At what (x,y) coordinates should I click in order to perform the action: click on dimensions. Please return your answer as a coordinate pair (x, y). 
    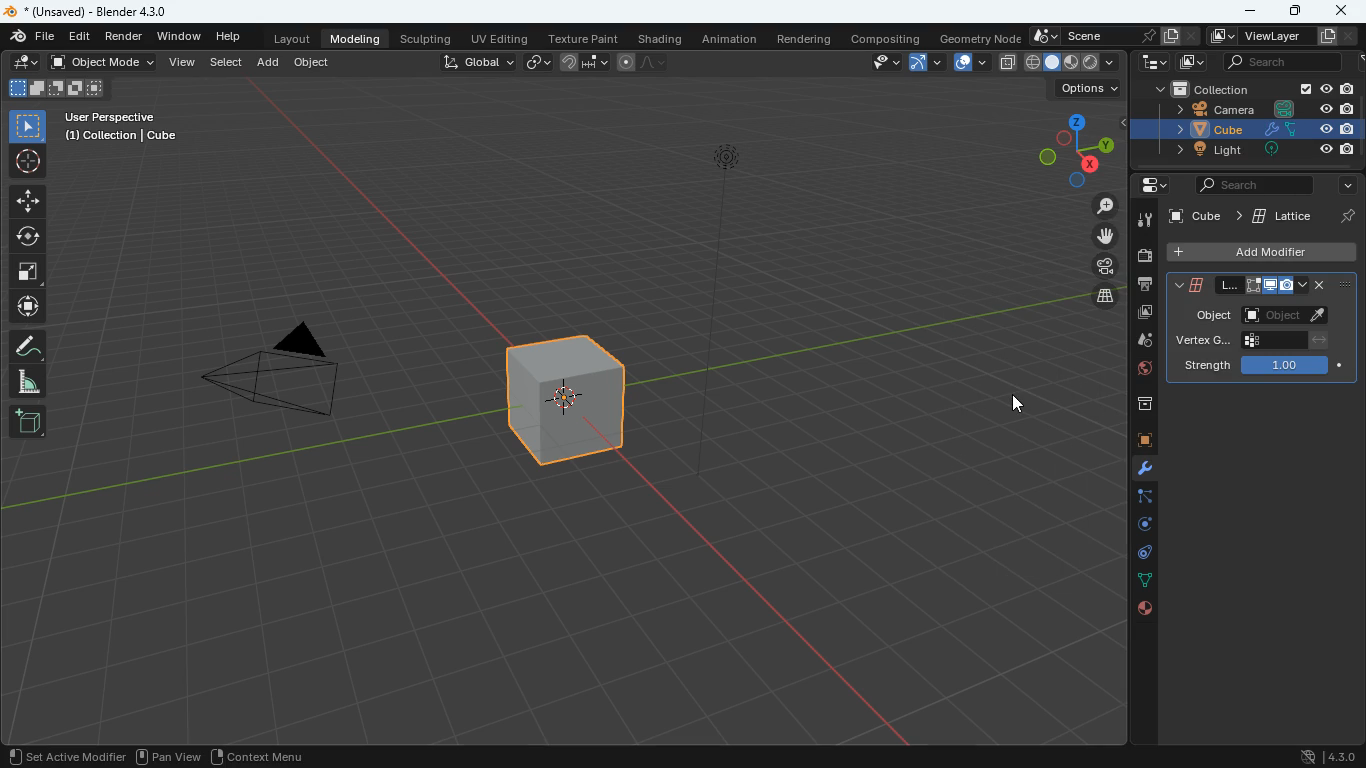
    Looking at the image, I should click on (1077, 149).